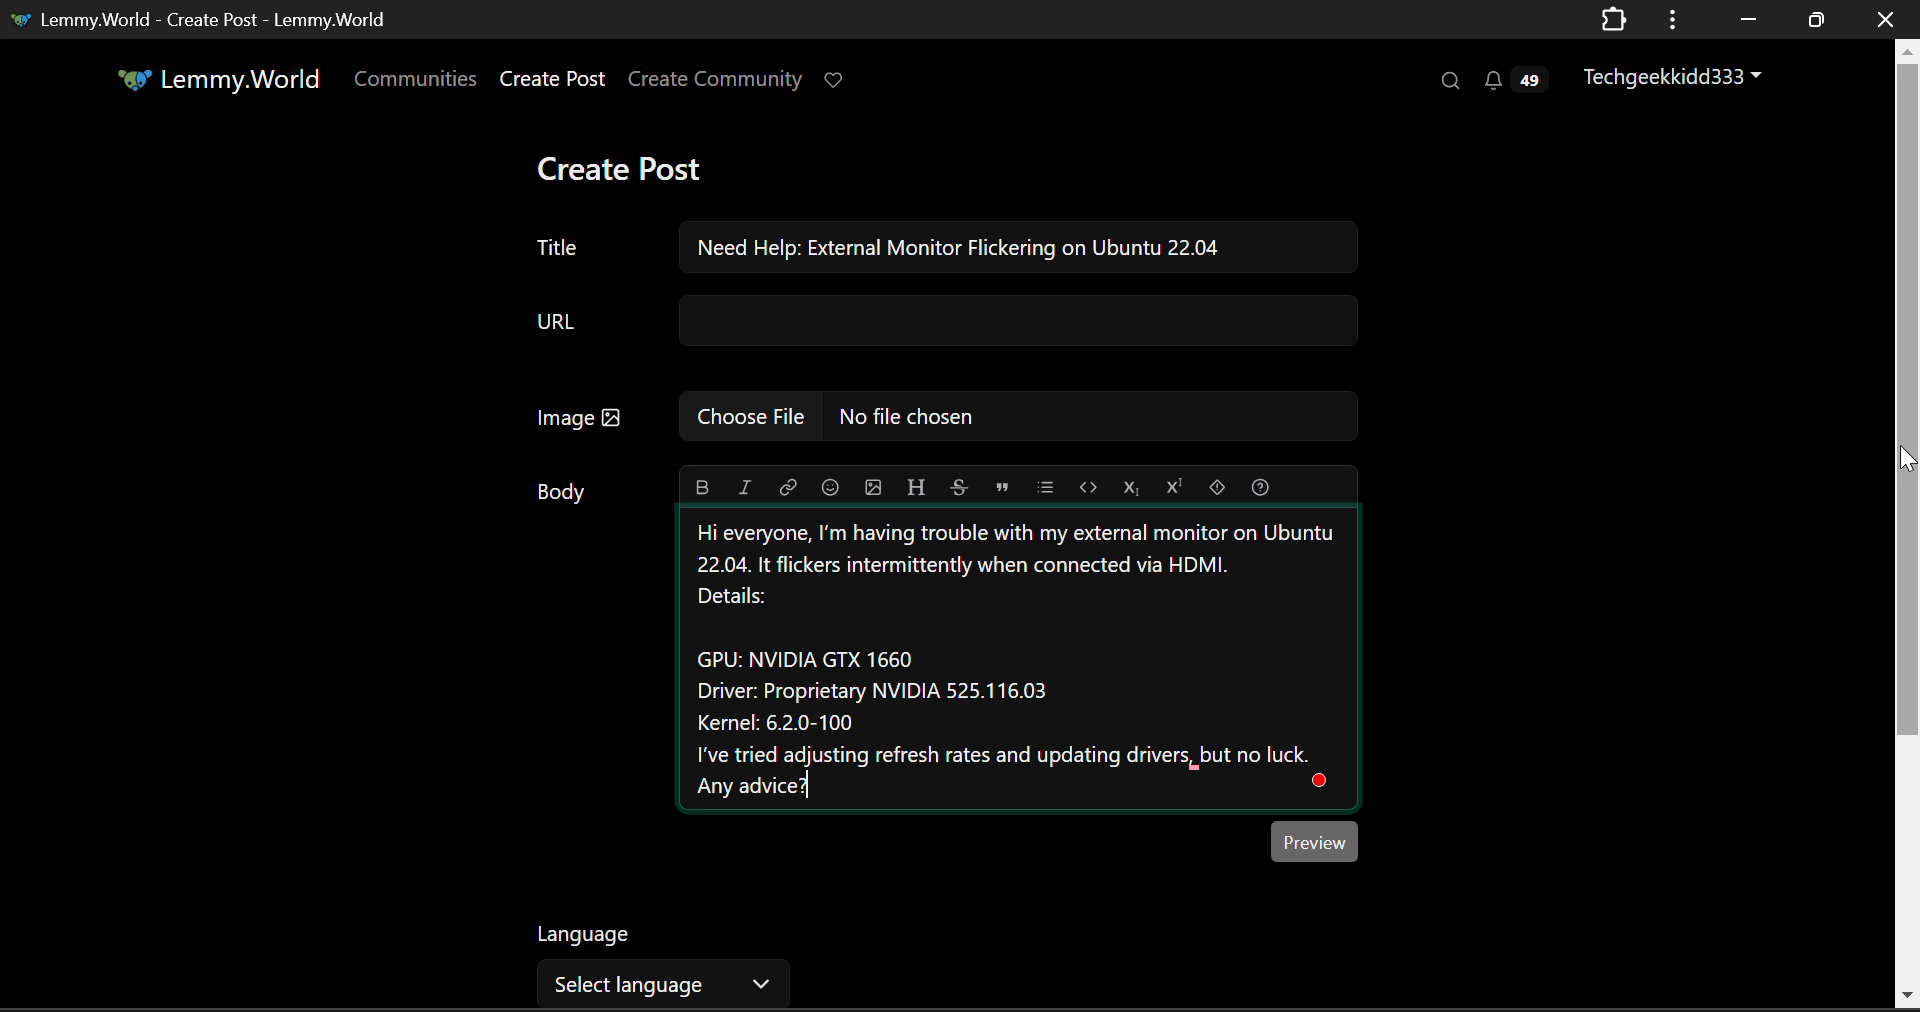 The image size is (1920, 1012). Describe the element at coordinates (1001, 488) in the screenshot. I see `Quote` at that location.